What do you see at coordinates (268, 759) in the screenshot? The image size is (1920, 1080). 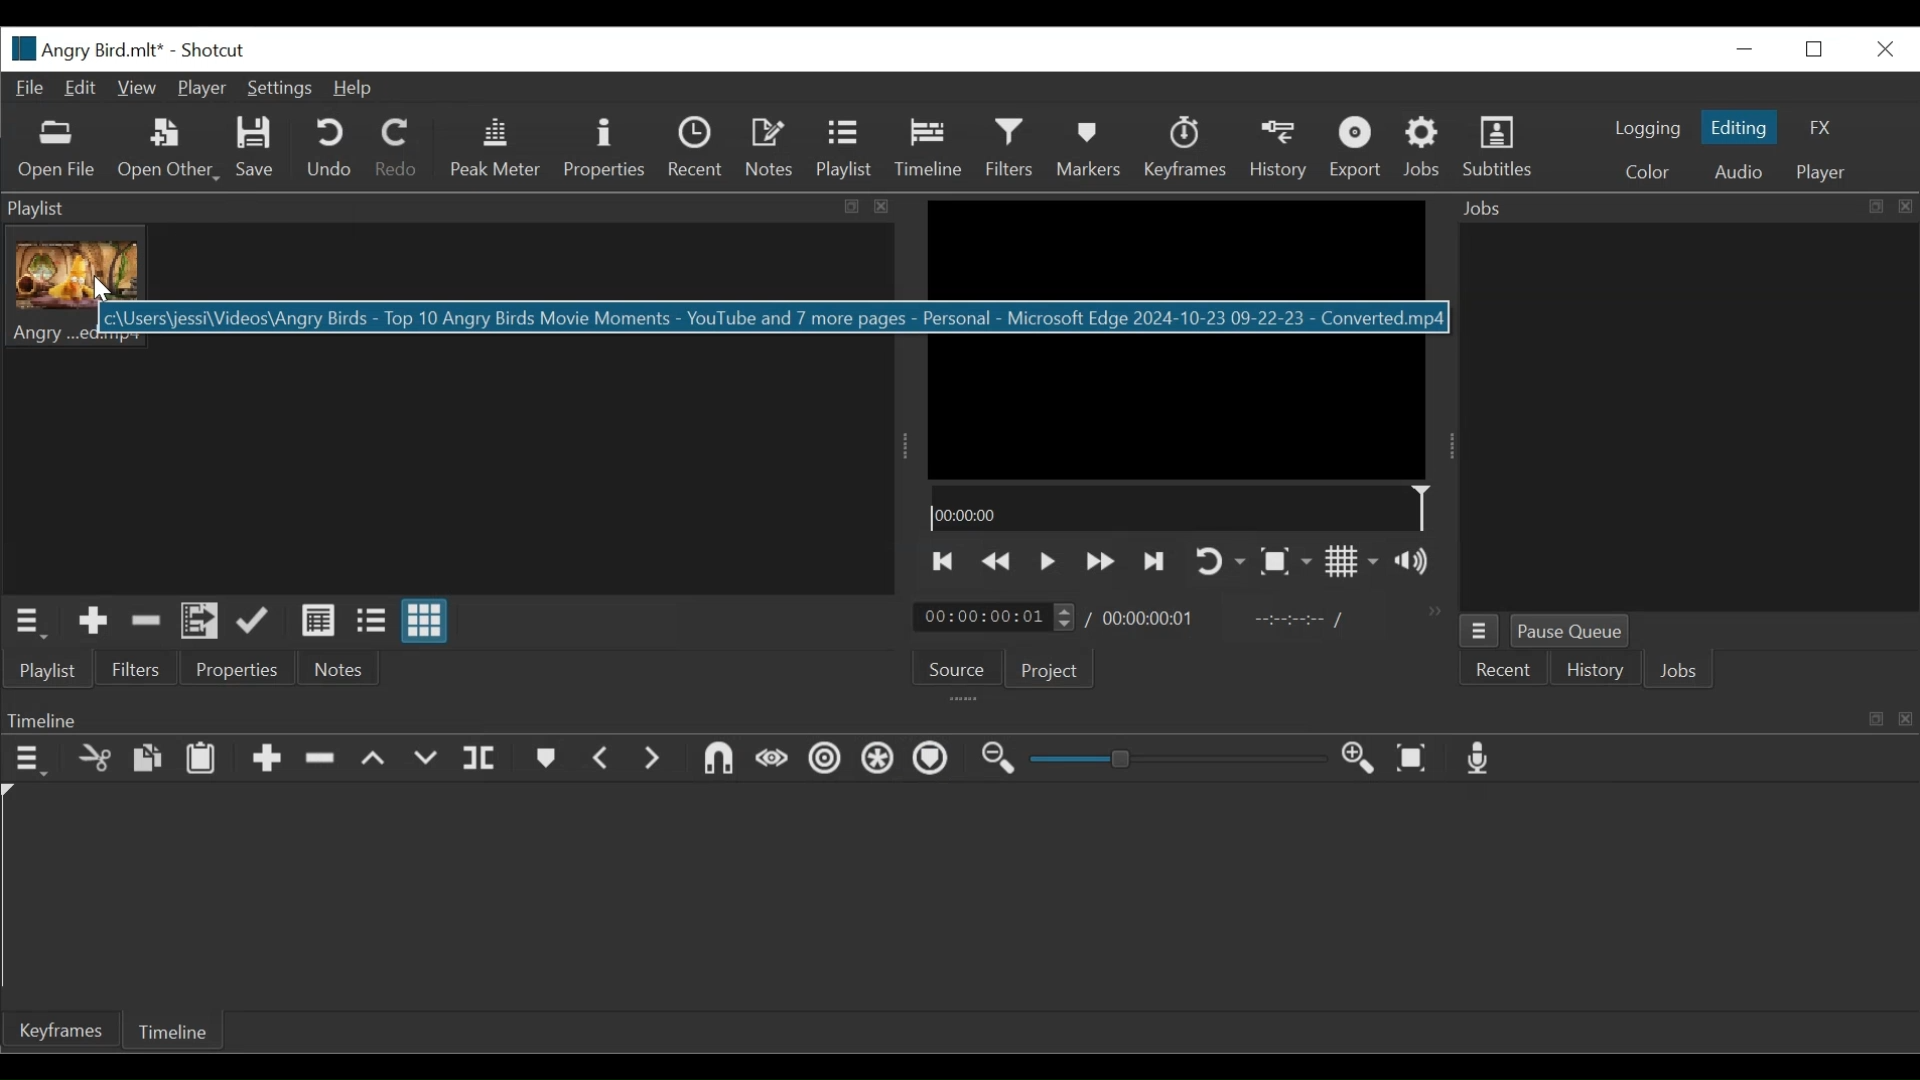 I see `Append` at bounding box center [268, 759].